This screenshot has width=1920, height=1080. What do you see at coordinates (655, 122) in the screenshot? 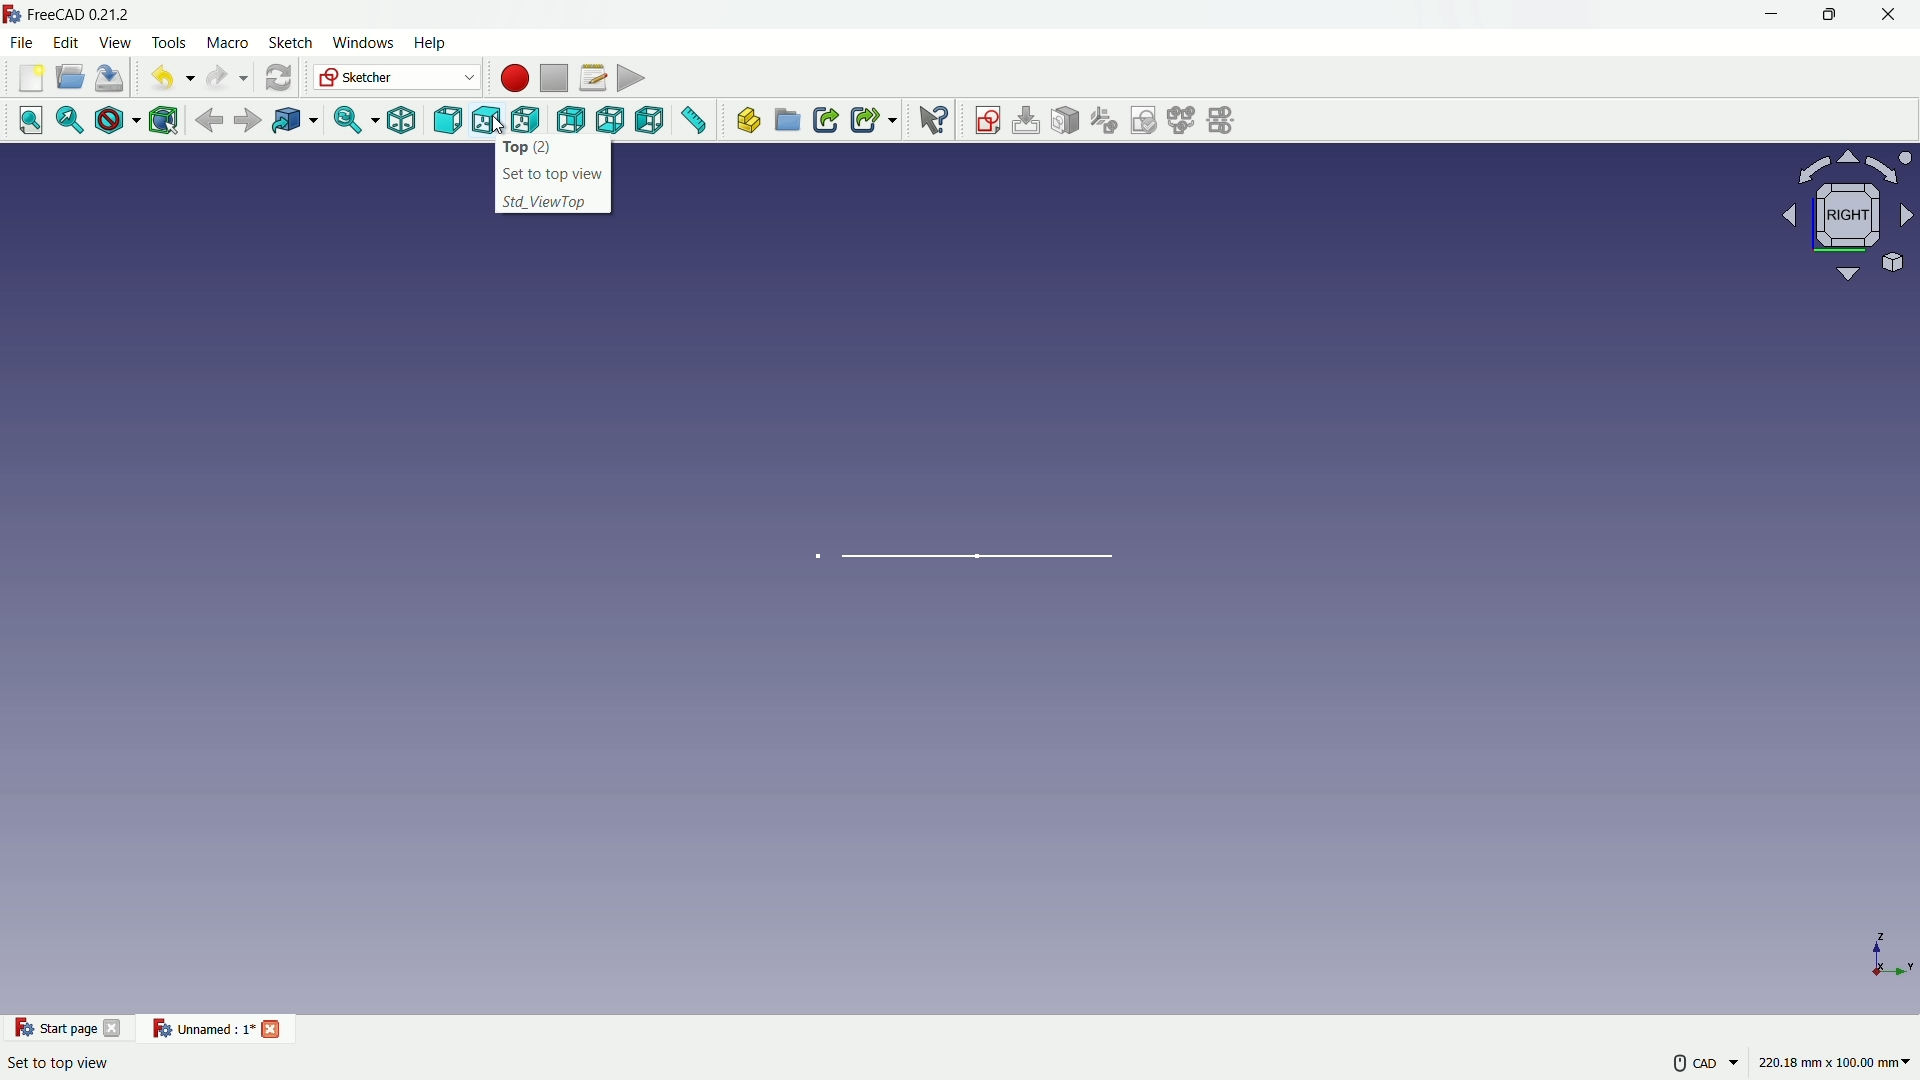
I see `left view` at bounding box center [655, 122].